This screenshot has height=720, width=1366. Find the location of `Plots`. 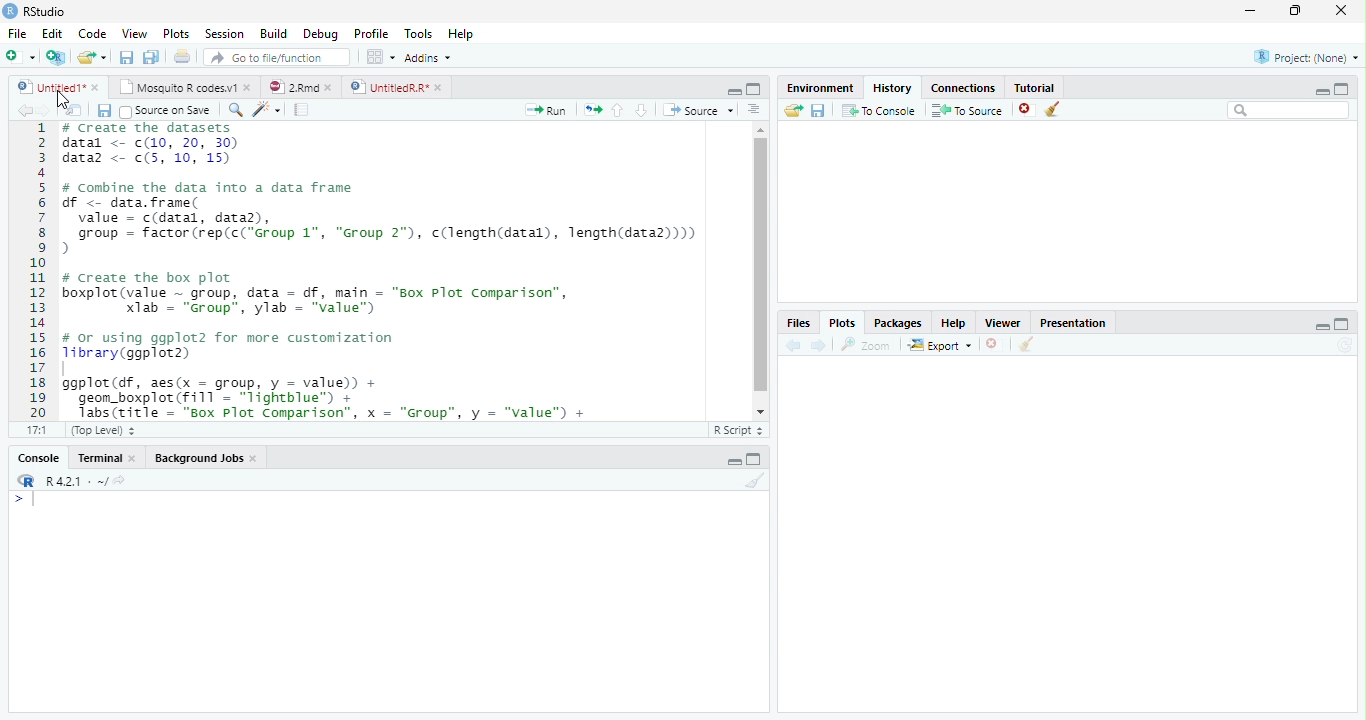

Plots is located at coordinates (174, 33).